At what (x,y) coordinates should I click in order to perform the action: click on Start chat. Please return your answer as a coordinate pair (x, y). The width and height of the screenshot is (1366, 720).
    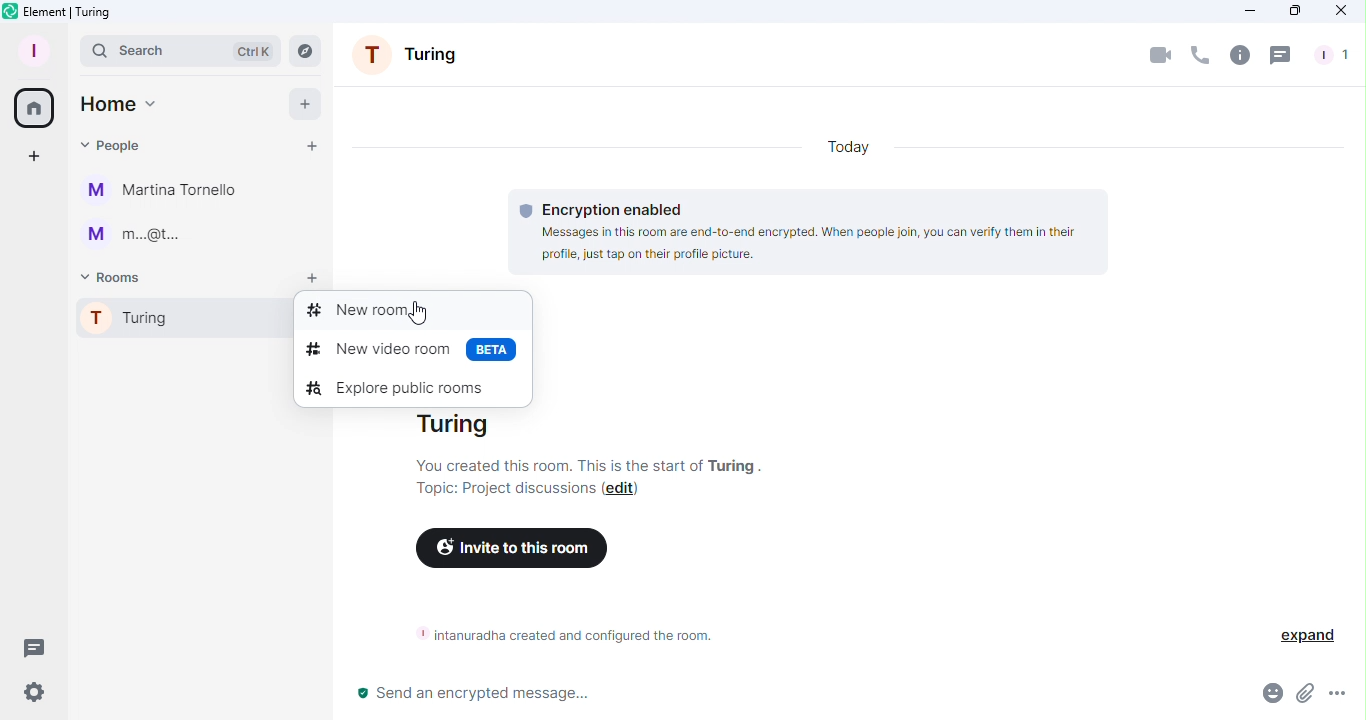
    Looking at the image, I should click on (310, 149).